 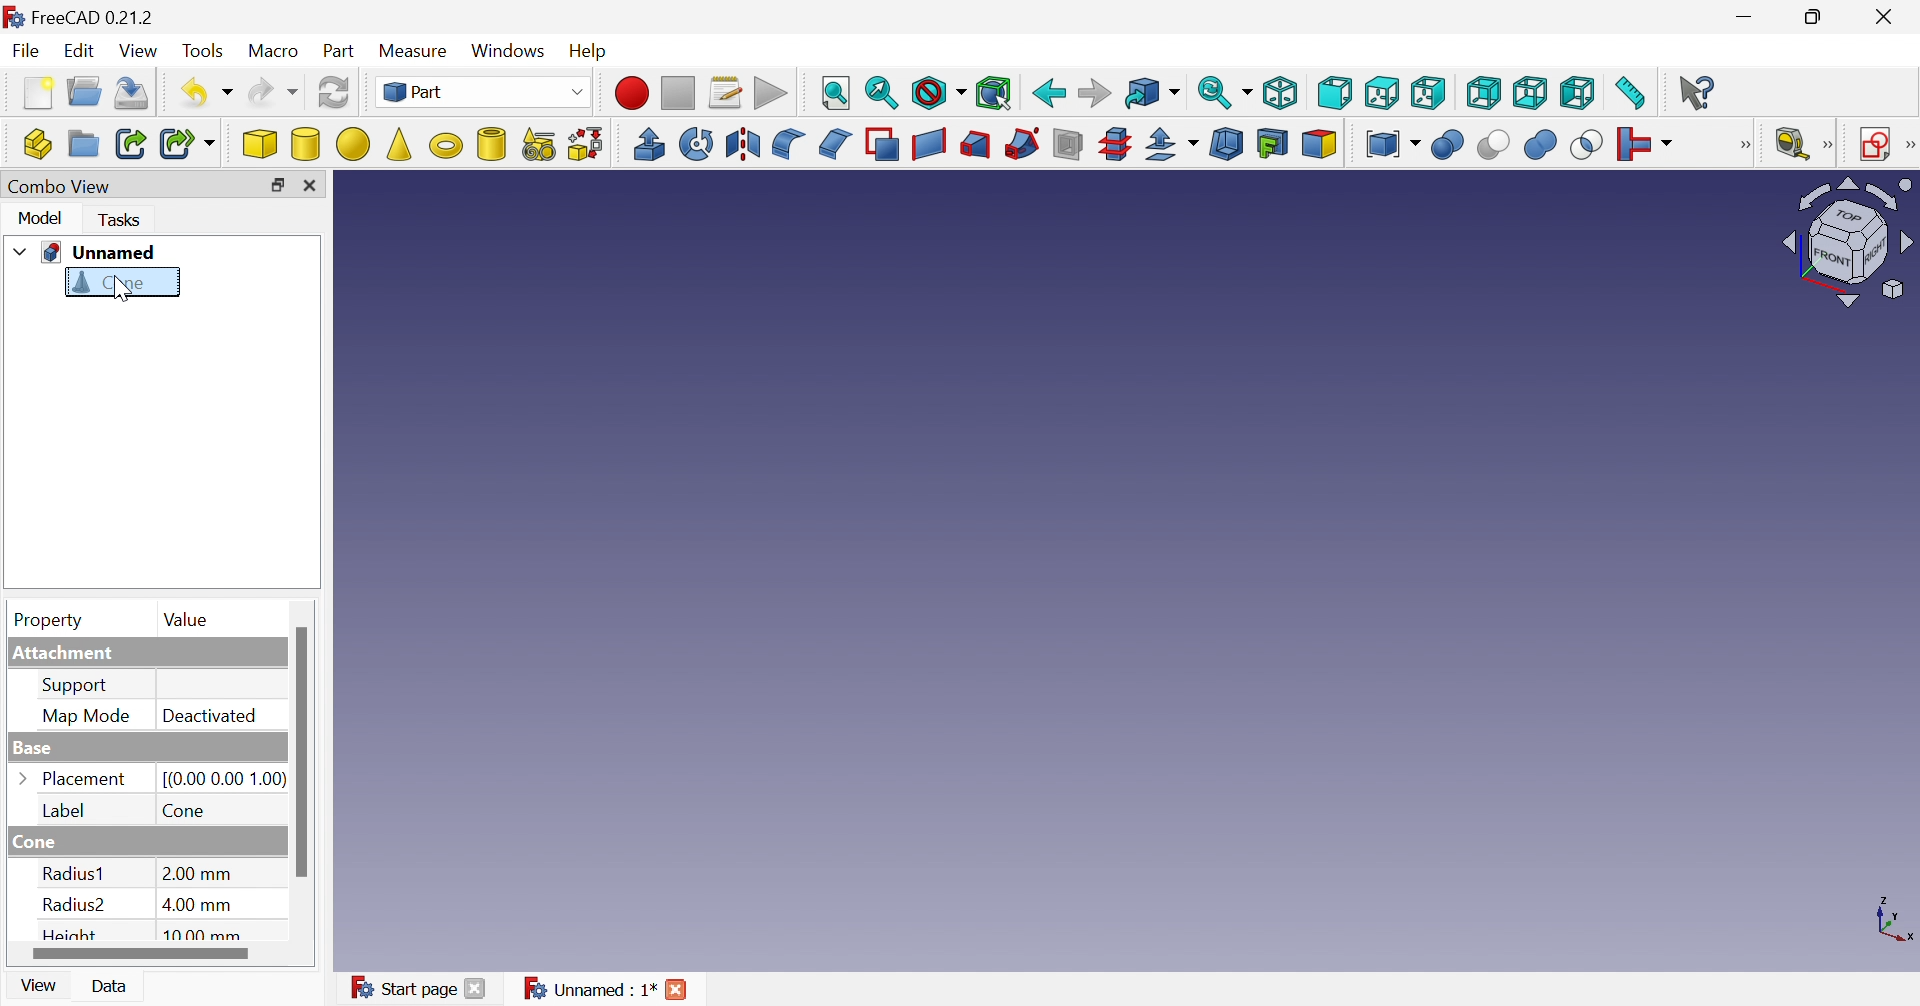 What do you see at coordinates (483, 90) in the screenshot?
I see `Part` at bounding box center [483, 90].